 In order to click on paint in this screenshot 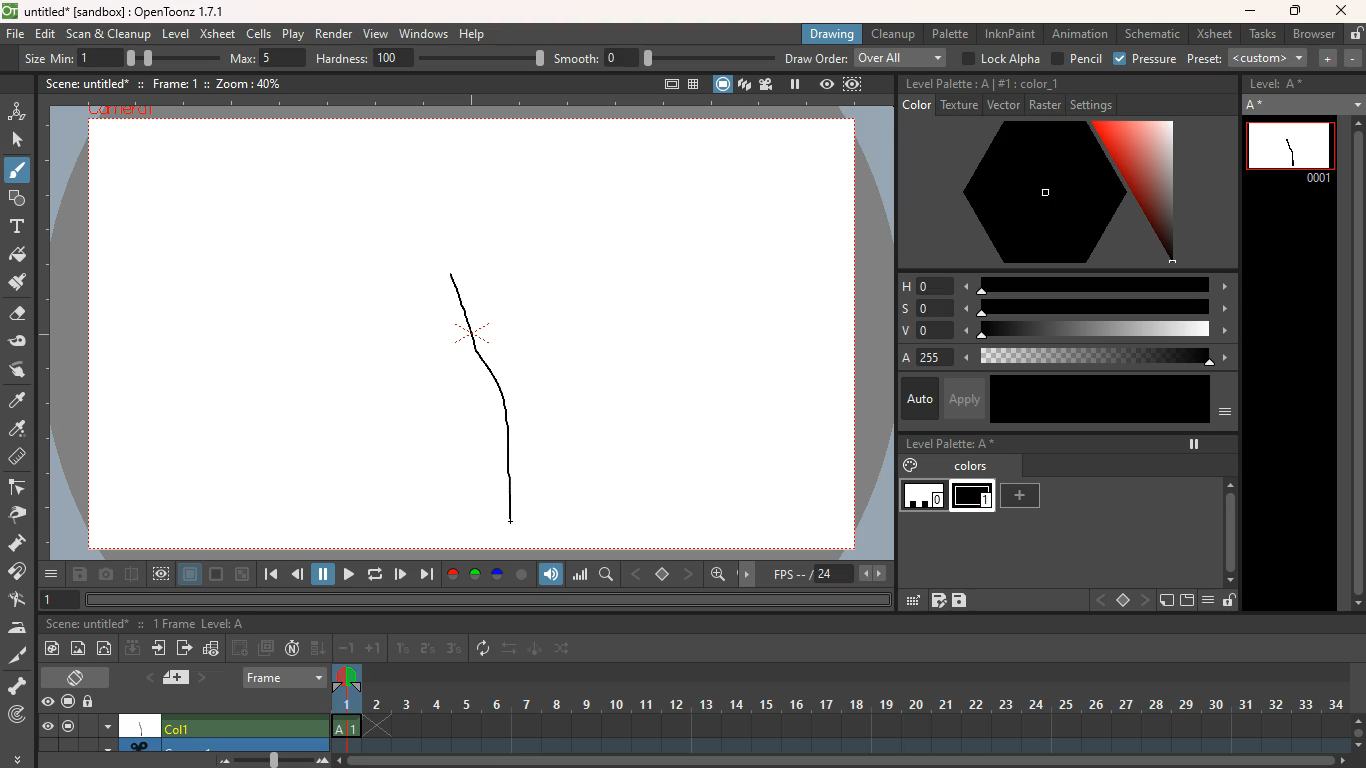, I will do `click(20, 257)`.